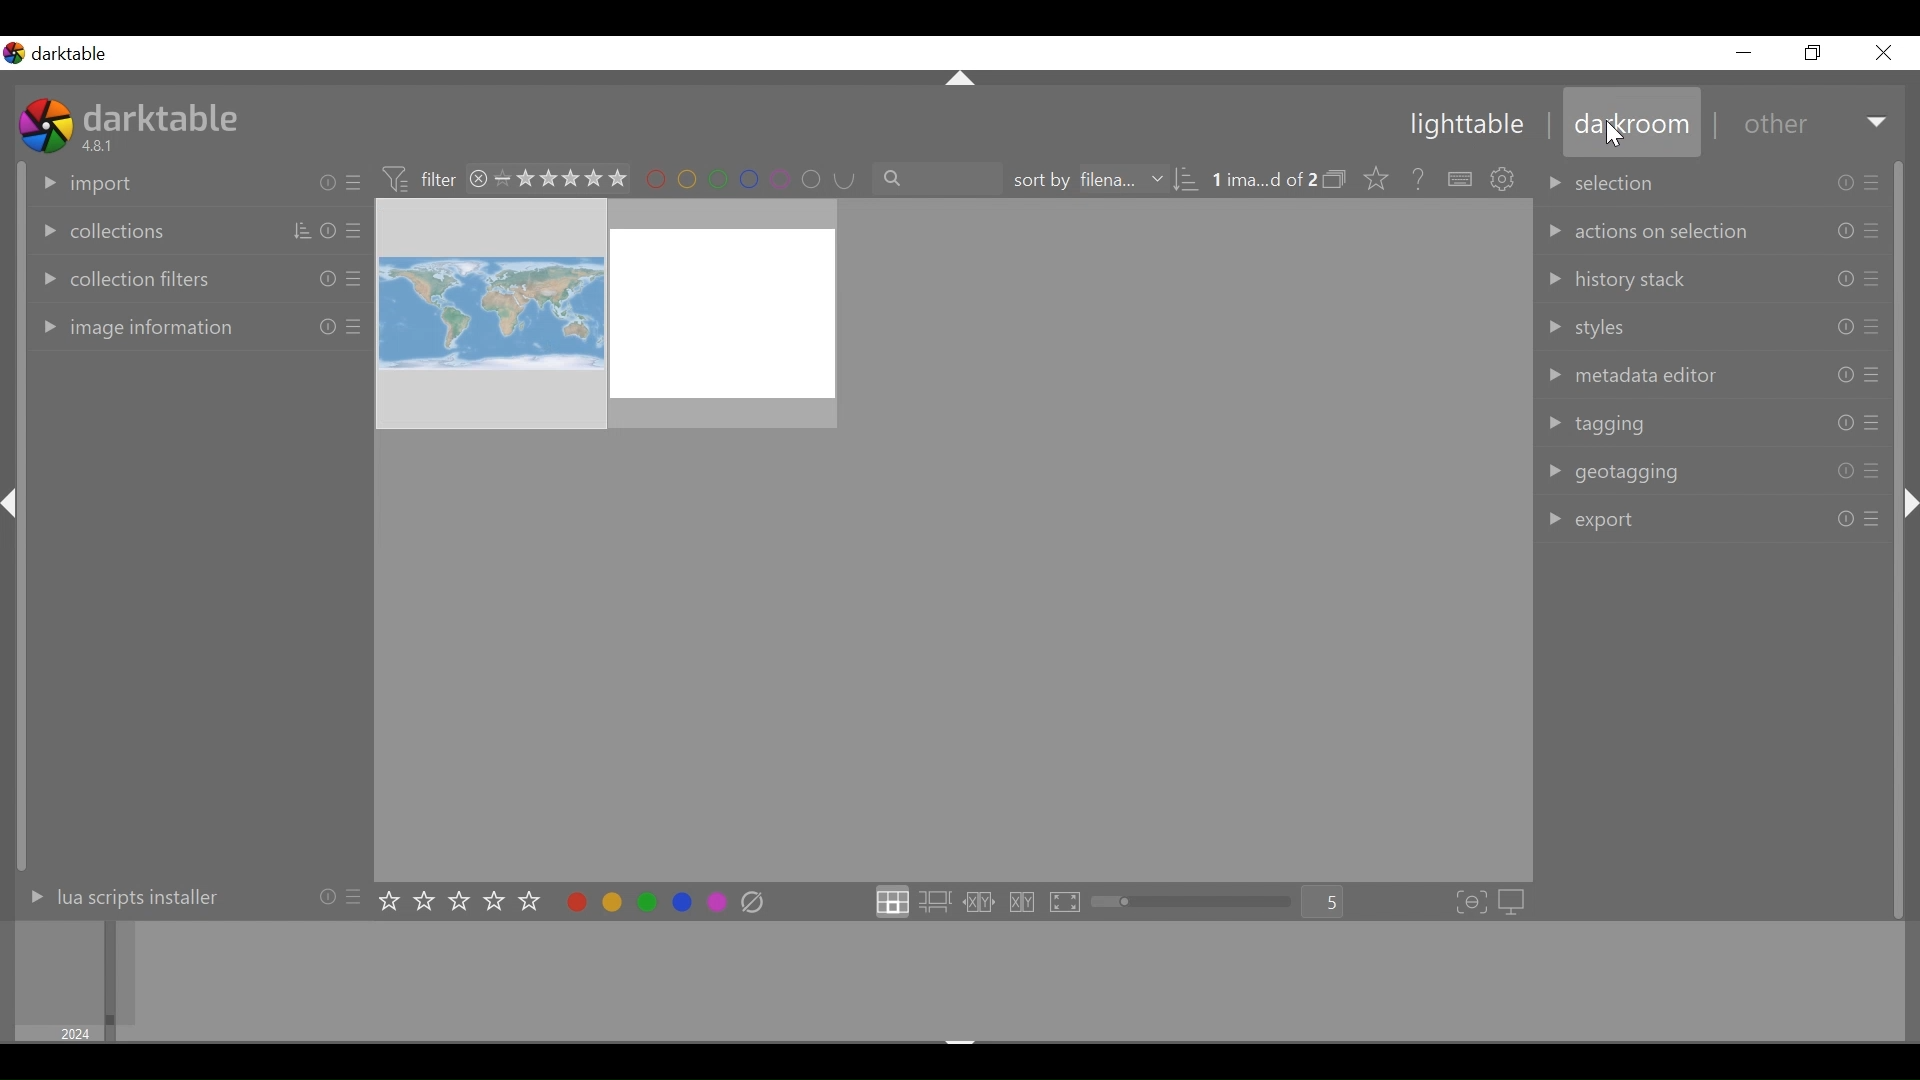  I want to click on Help, so click(1418, 177).